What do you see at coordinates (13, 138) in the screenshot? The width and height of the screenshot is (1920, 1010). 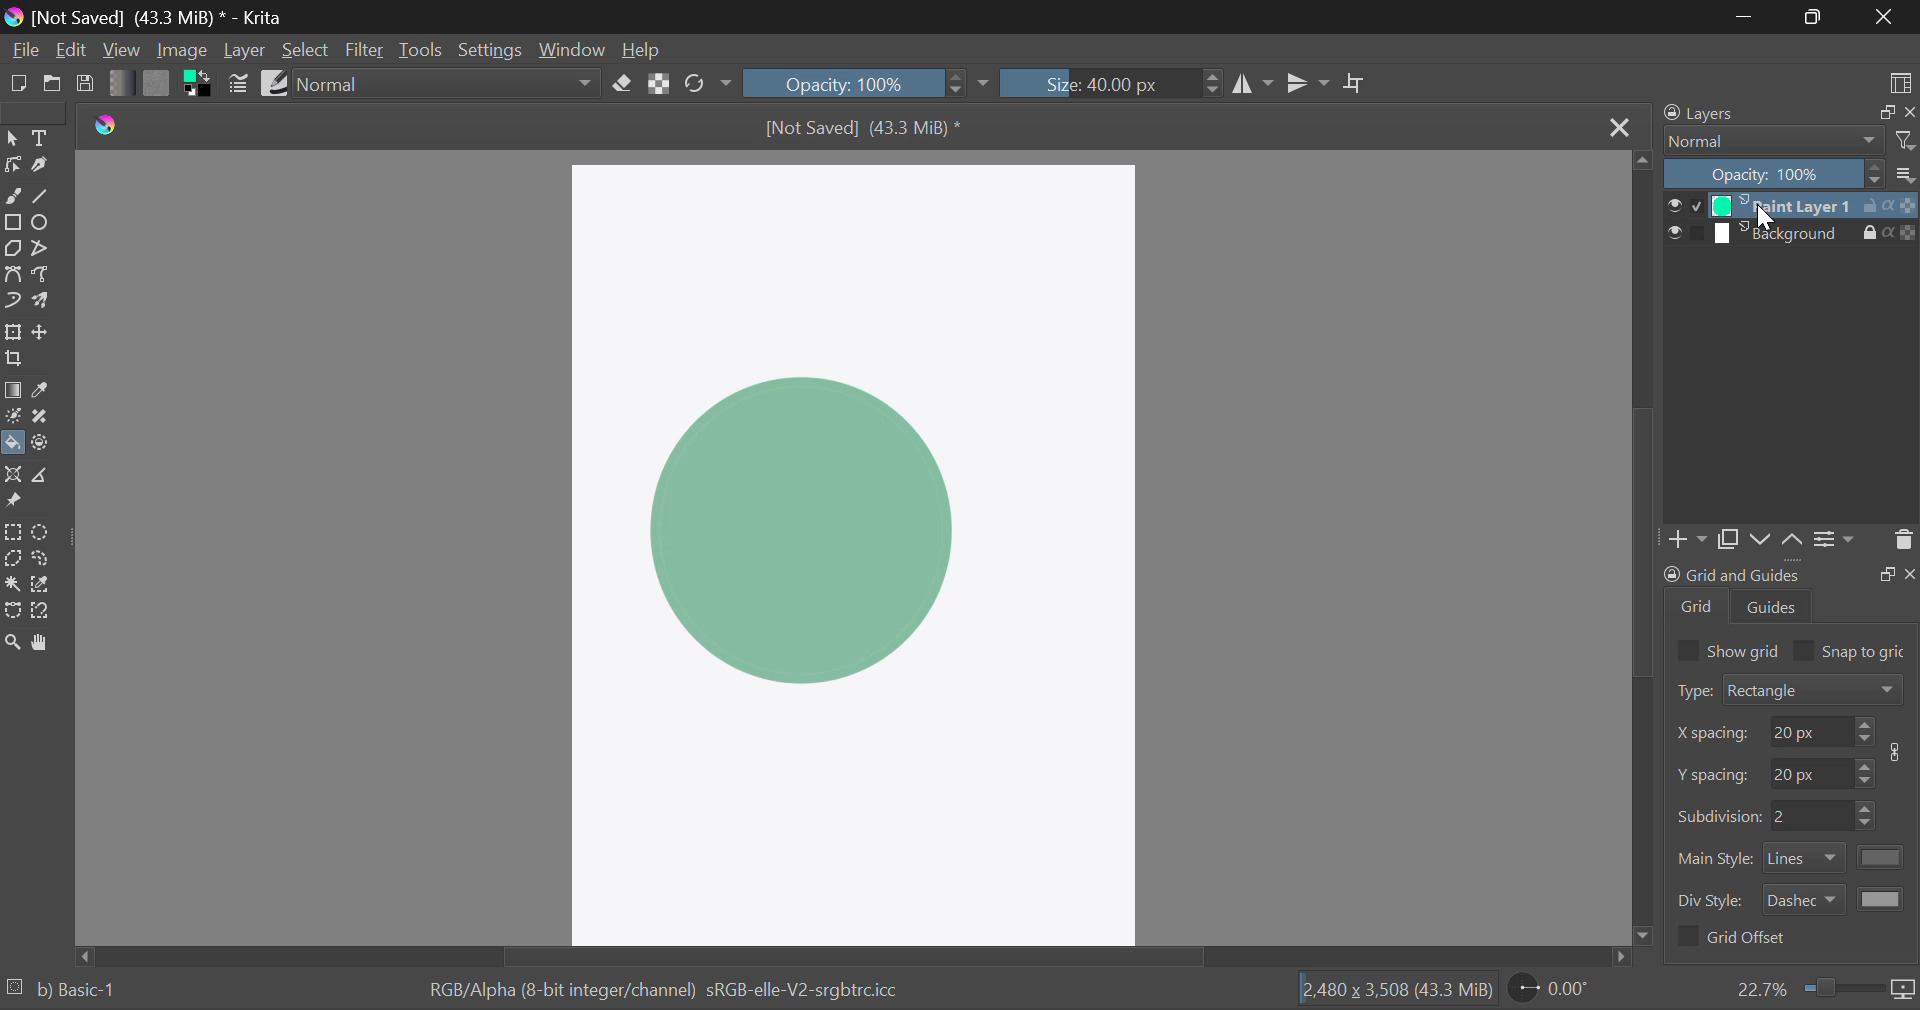 I see `Select` at bounding box center [13, 138].